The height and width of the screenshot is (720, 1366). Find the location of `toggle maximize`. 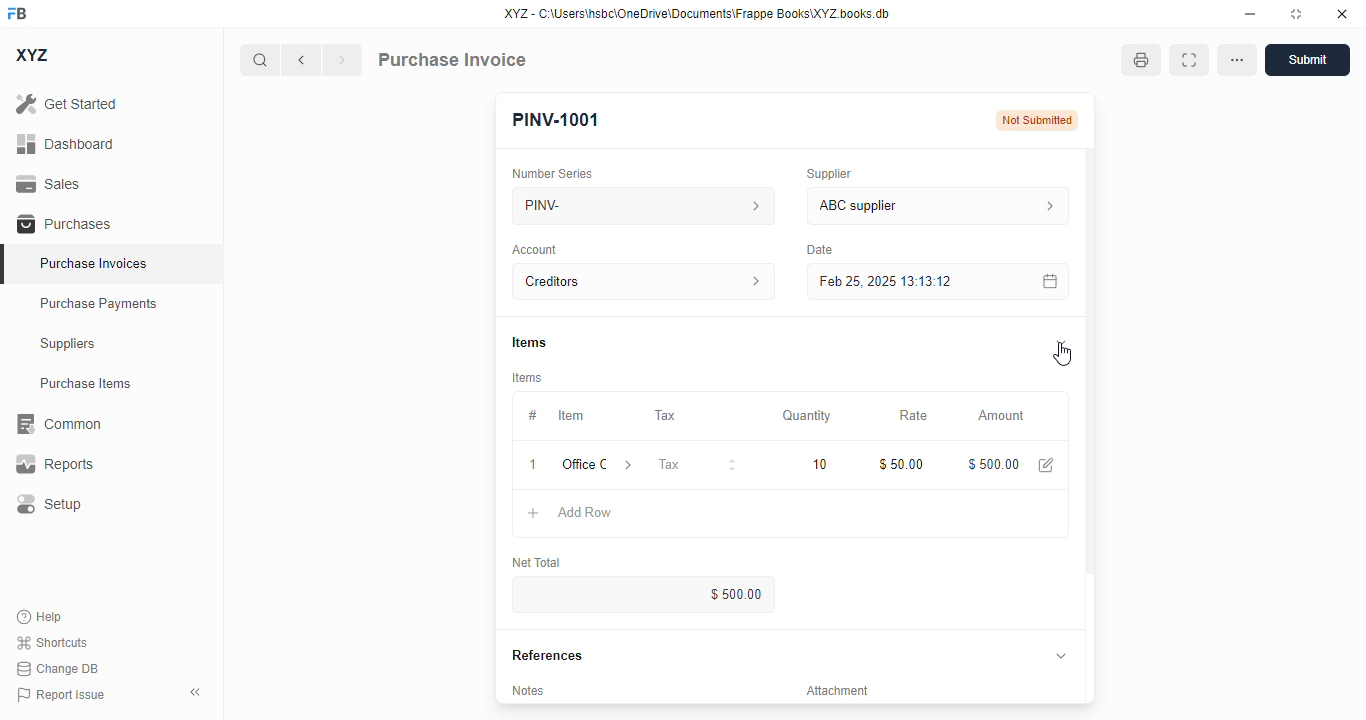

toggle maximize is located at coordinates (1295, 13).